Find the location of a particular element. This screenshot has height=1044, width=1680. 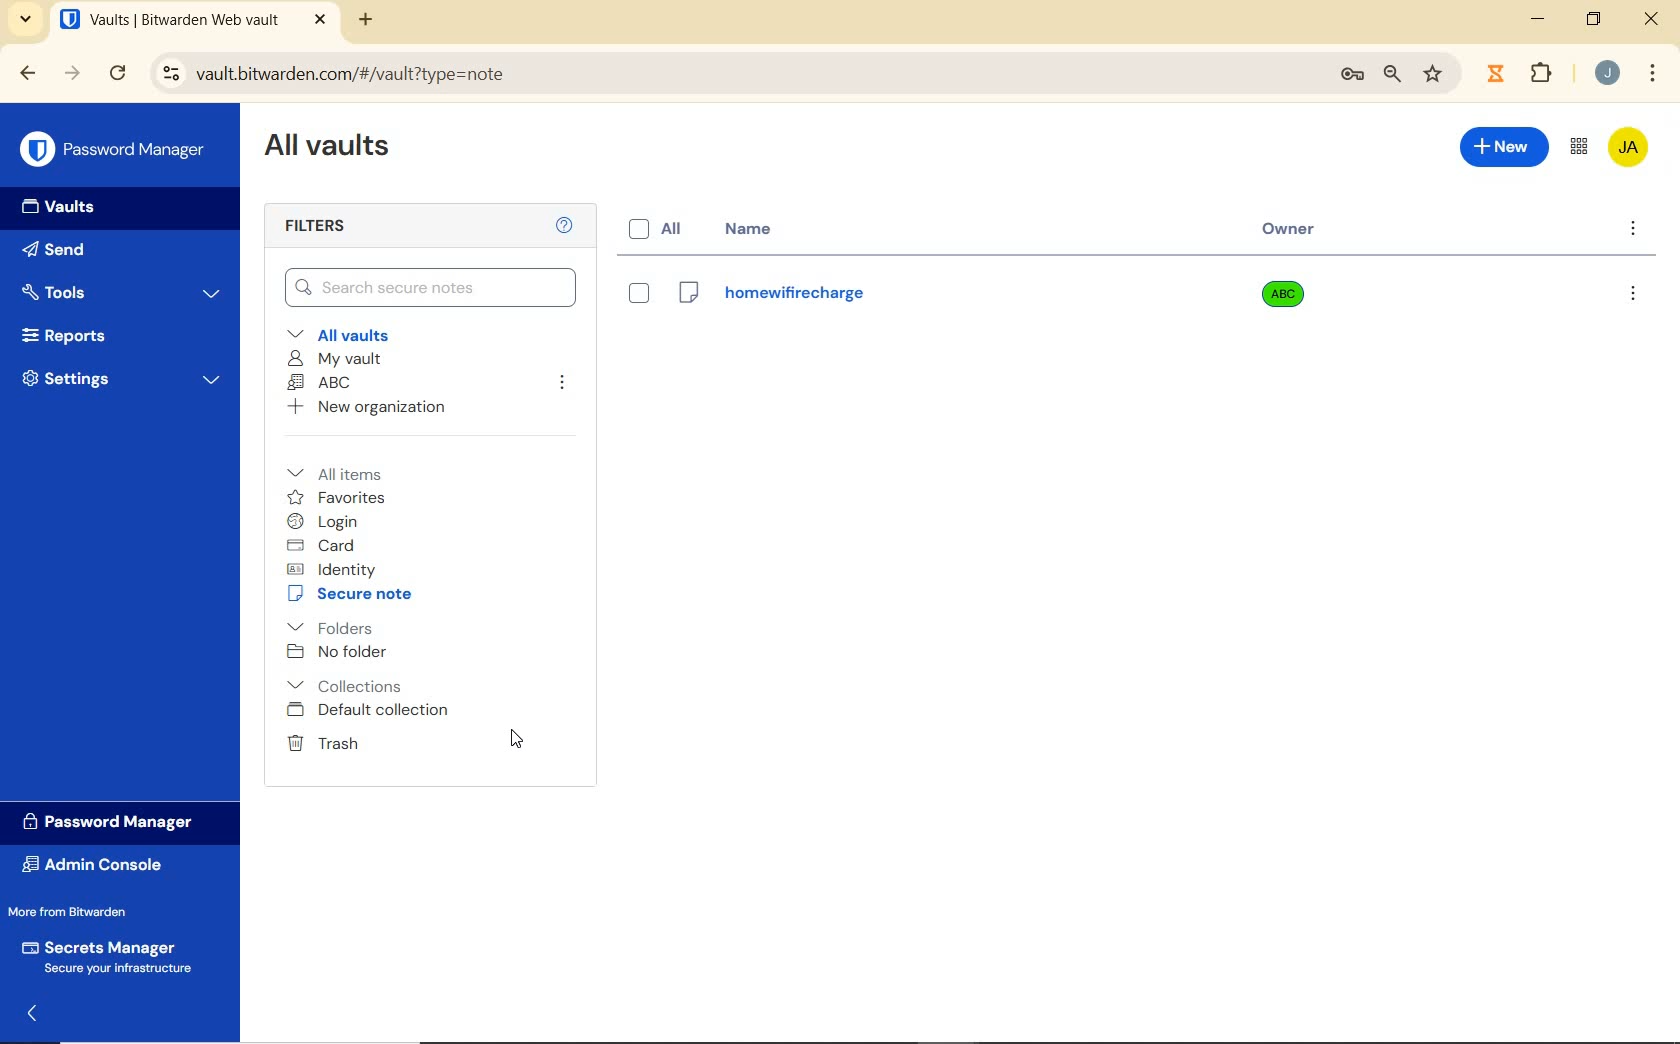

Send is located at coordinates (60, 248).